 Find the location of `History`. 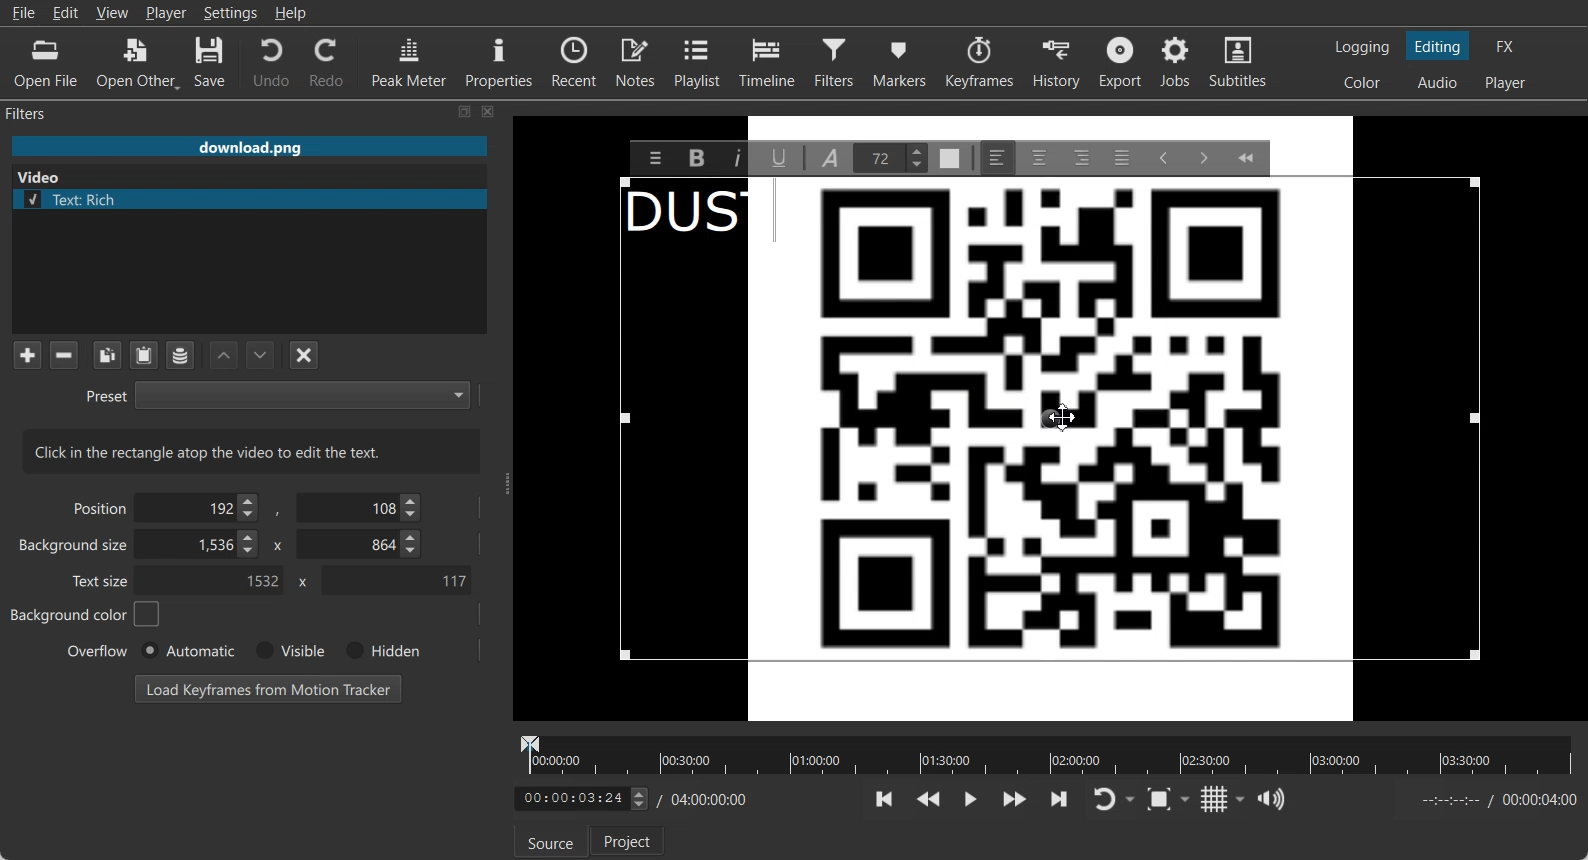

History is located at coordinates (1059, 62).